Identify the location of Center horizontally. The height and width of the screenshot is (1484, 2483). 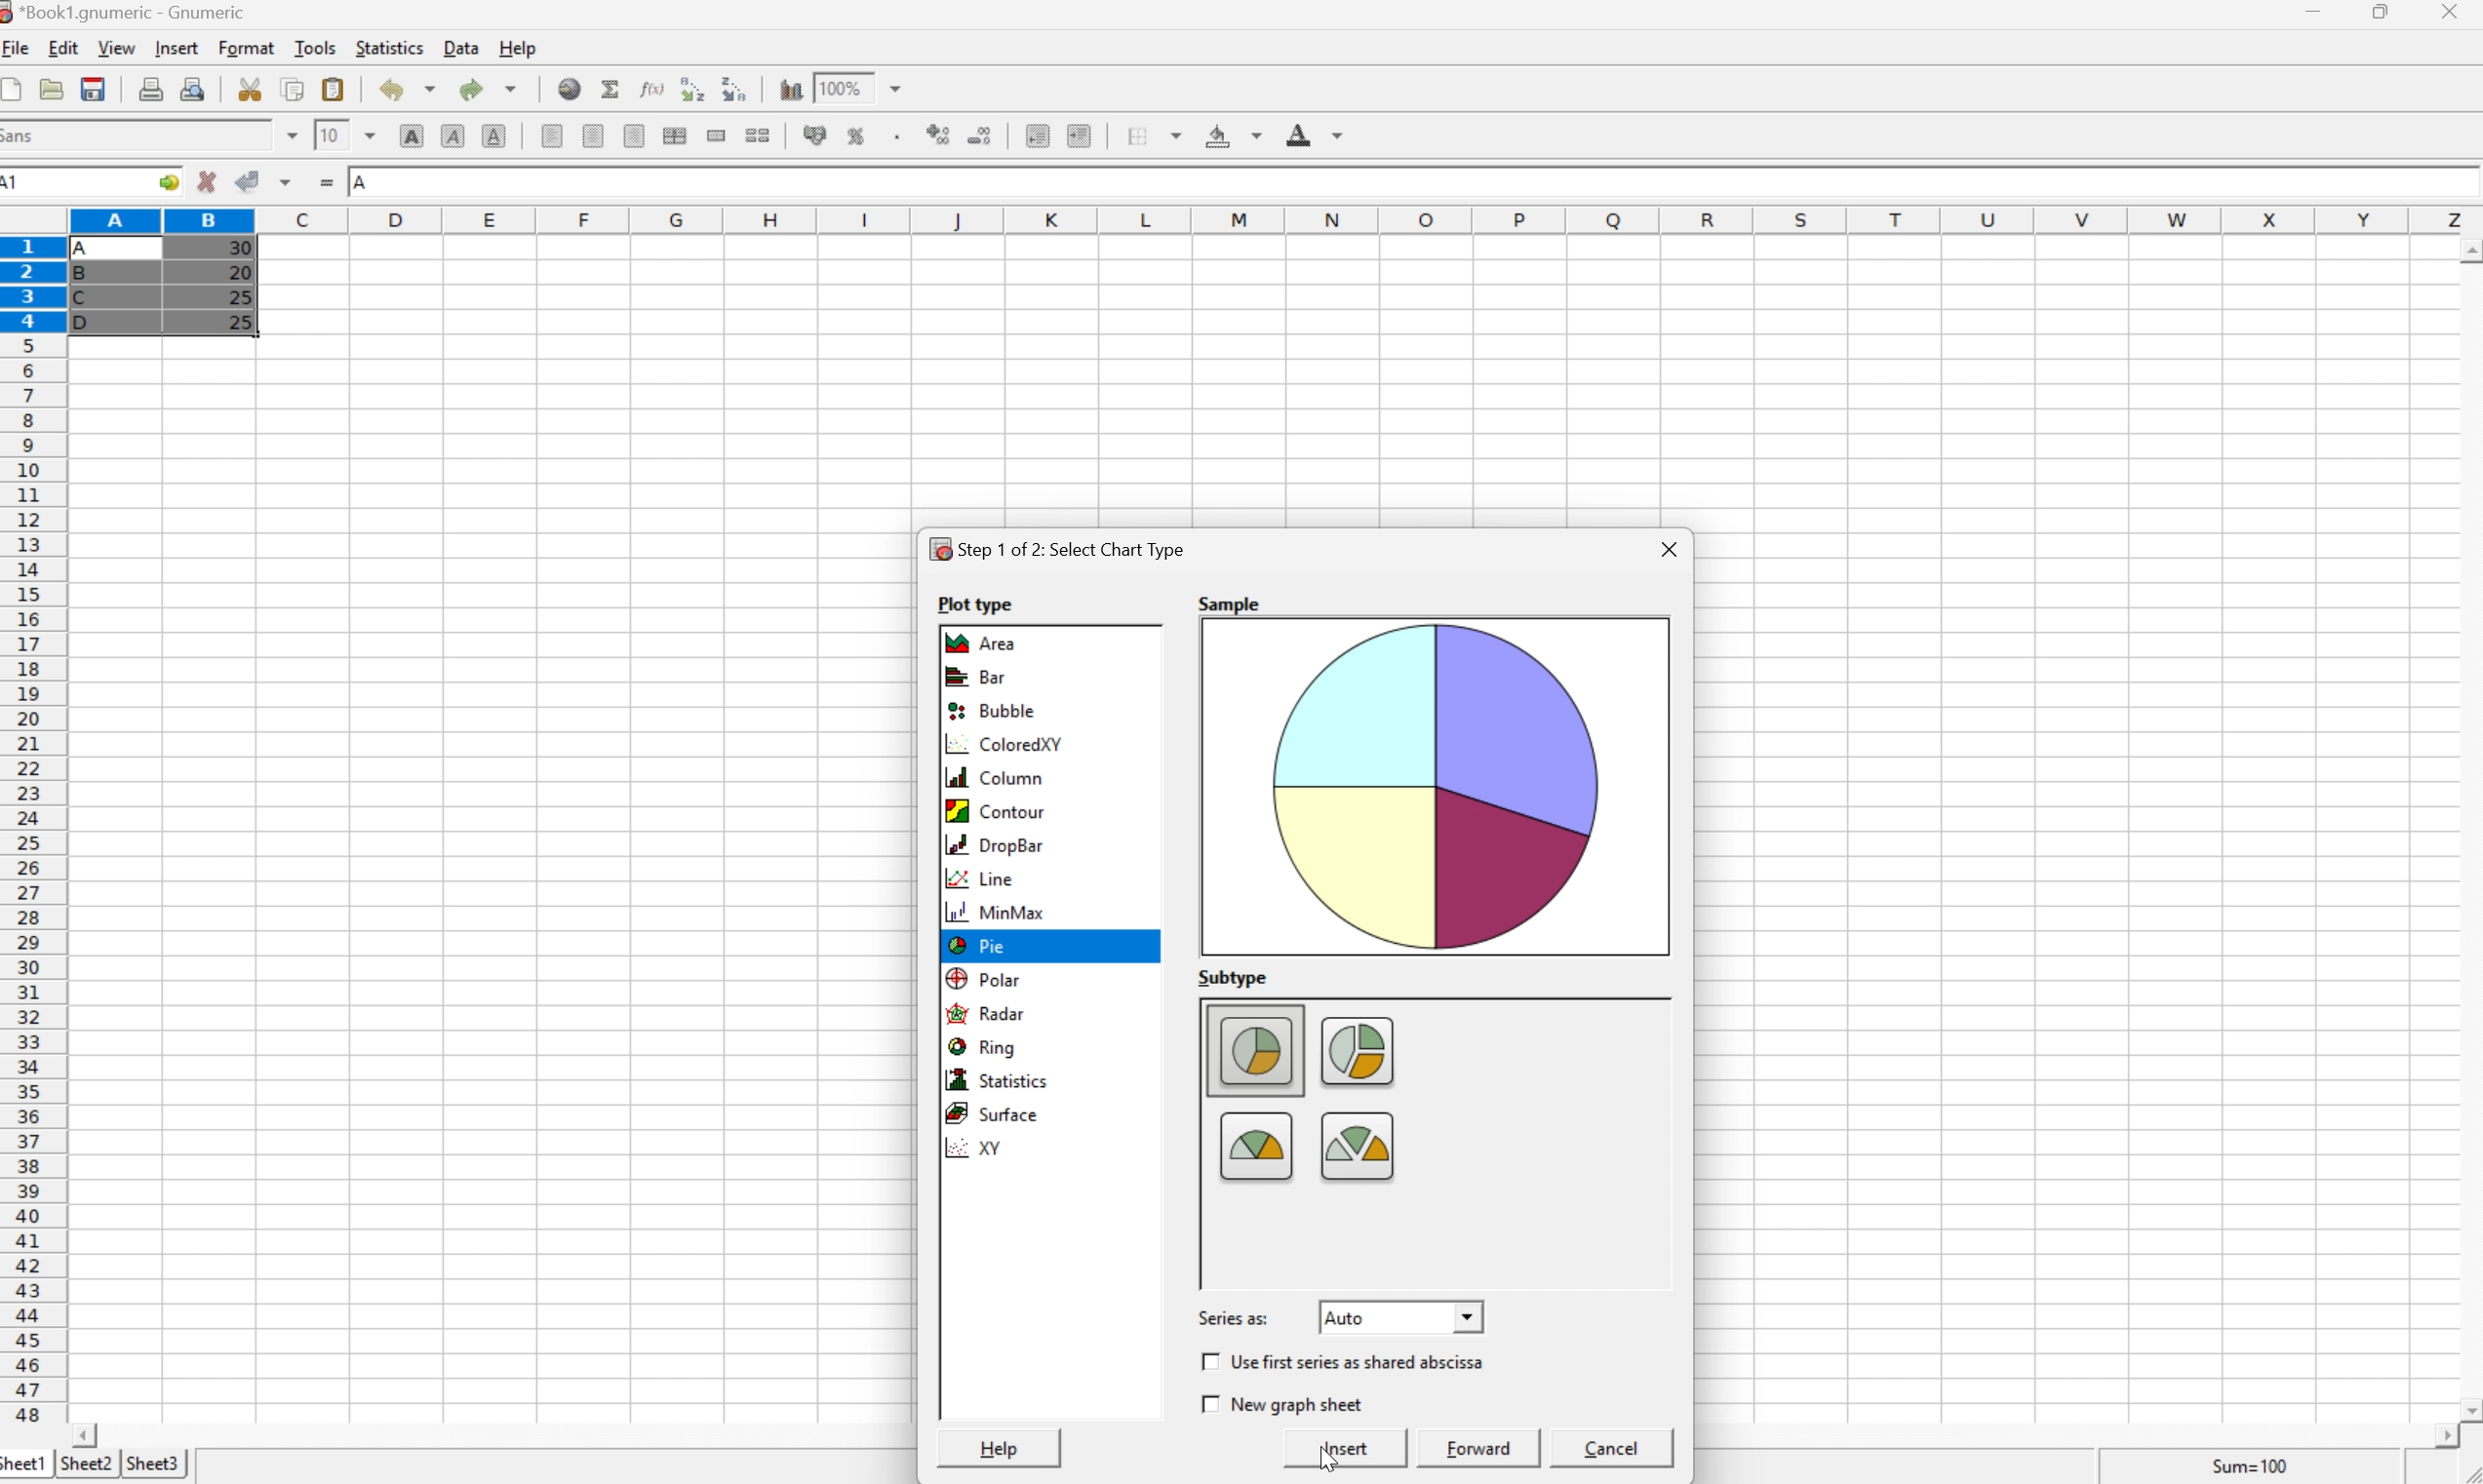
(596, 138).